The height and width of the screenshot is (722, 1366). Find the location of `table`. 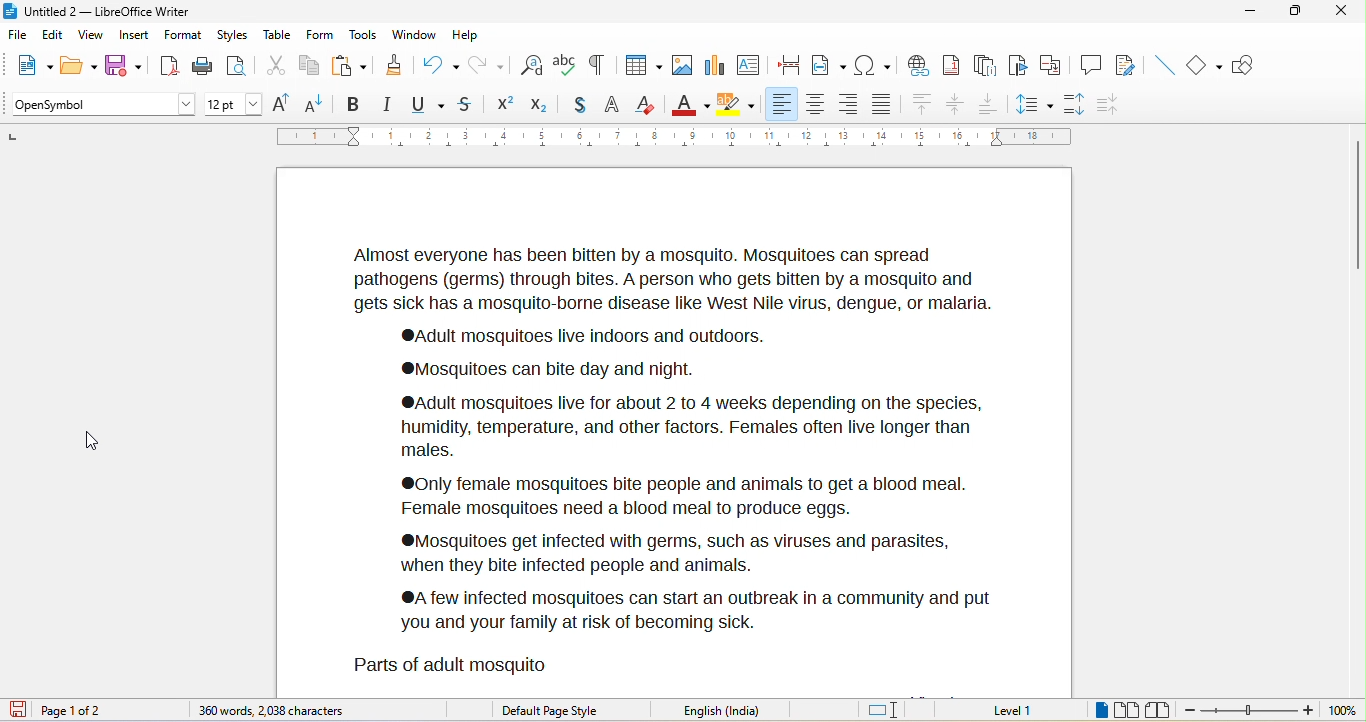

table is located at coordinates (276, 34).